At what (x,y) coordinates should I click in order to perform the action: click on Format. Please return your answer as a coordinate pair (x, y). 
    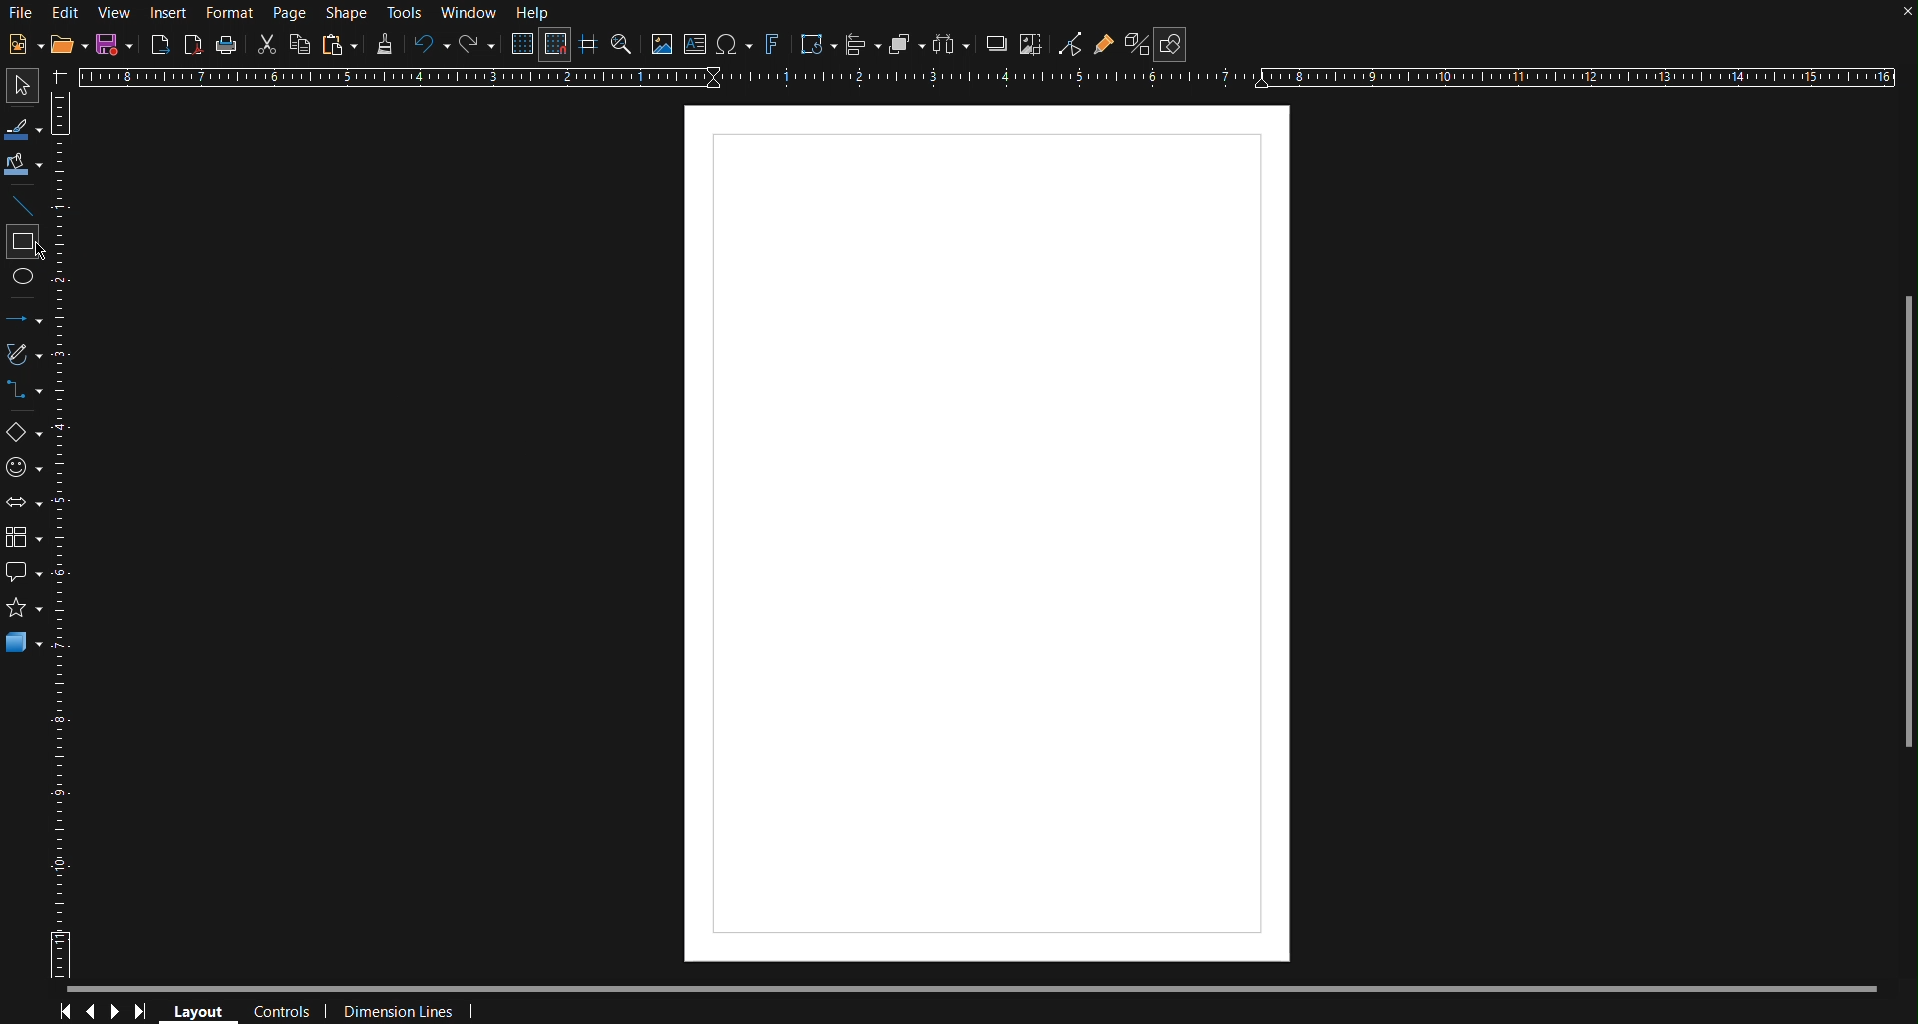
    Looking at the image, I should click on (228, 14).